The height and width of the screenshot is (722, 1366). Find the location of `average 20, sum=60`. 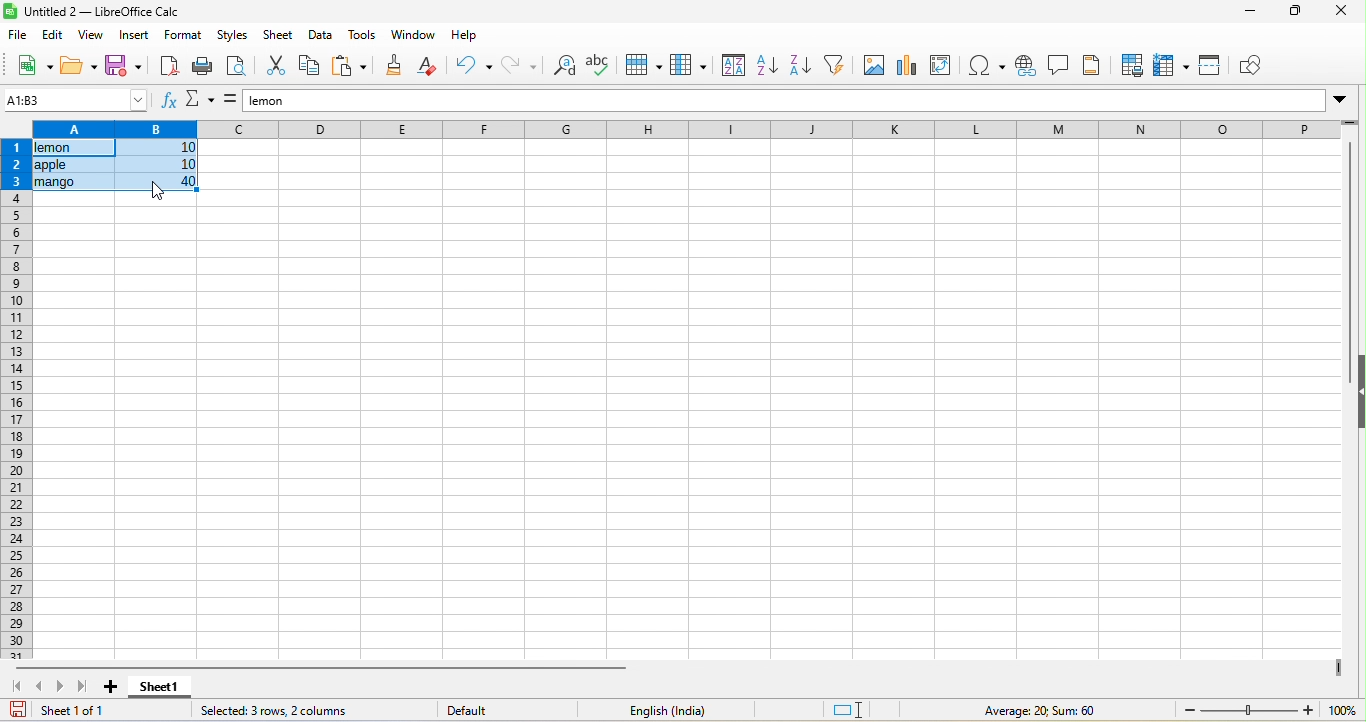

average 20, sum=60 is located at coordinates (1055, 712).